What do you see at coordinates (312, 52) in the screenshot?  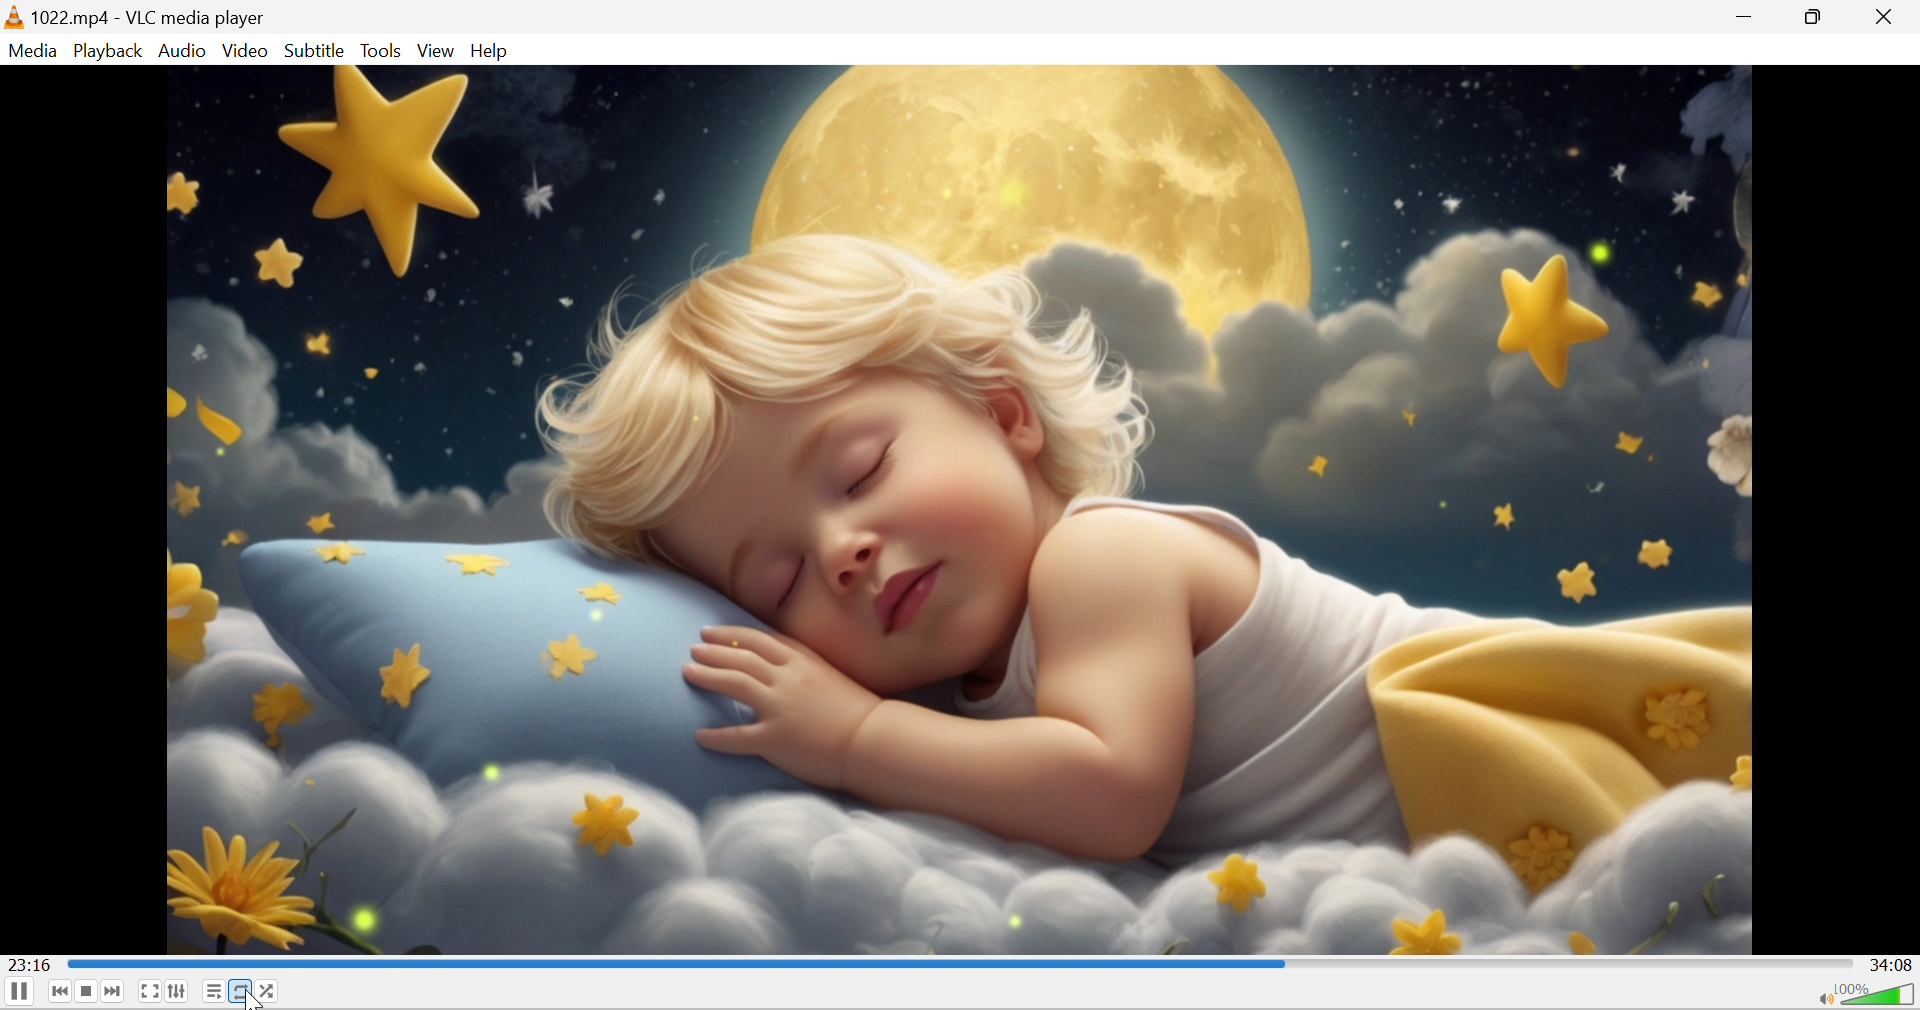 I see `Subtitle` at bounding box center [312, 52].